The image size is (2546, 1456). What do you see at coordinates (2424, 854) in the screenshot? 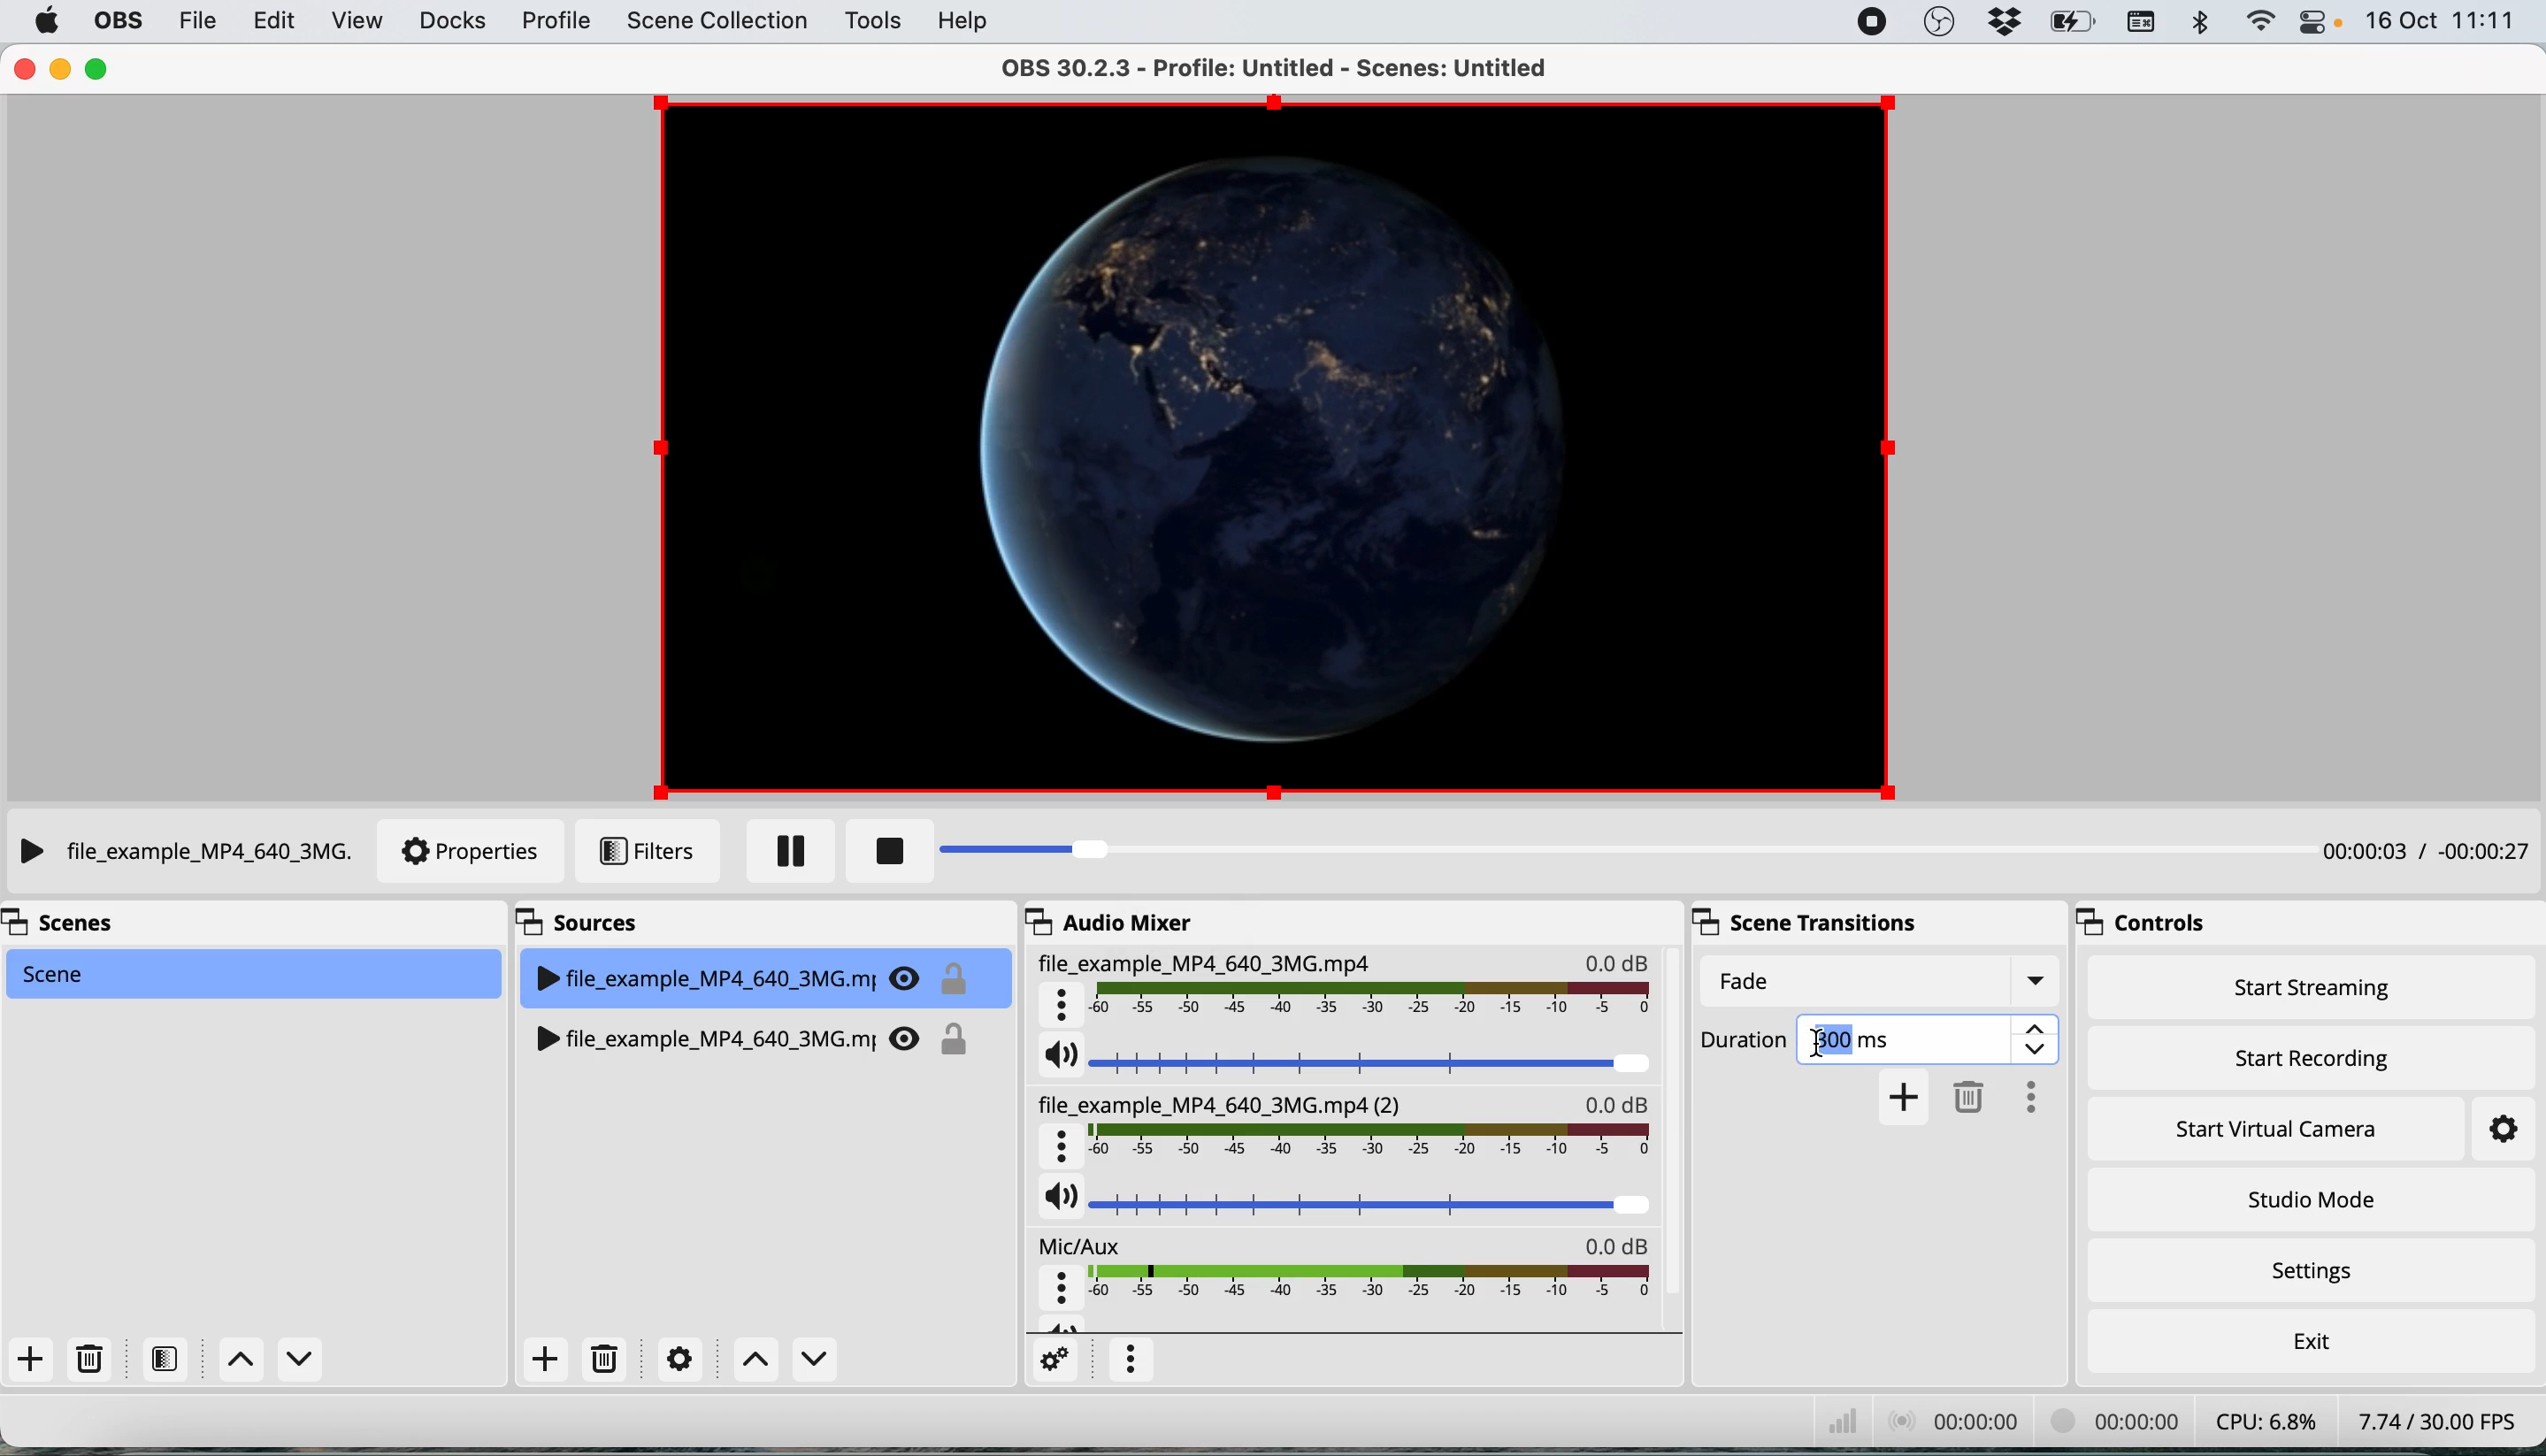
I see `timestamp` at bounding box center [2424, 854].